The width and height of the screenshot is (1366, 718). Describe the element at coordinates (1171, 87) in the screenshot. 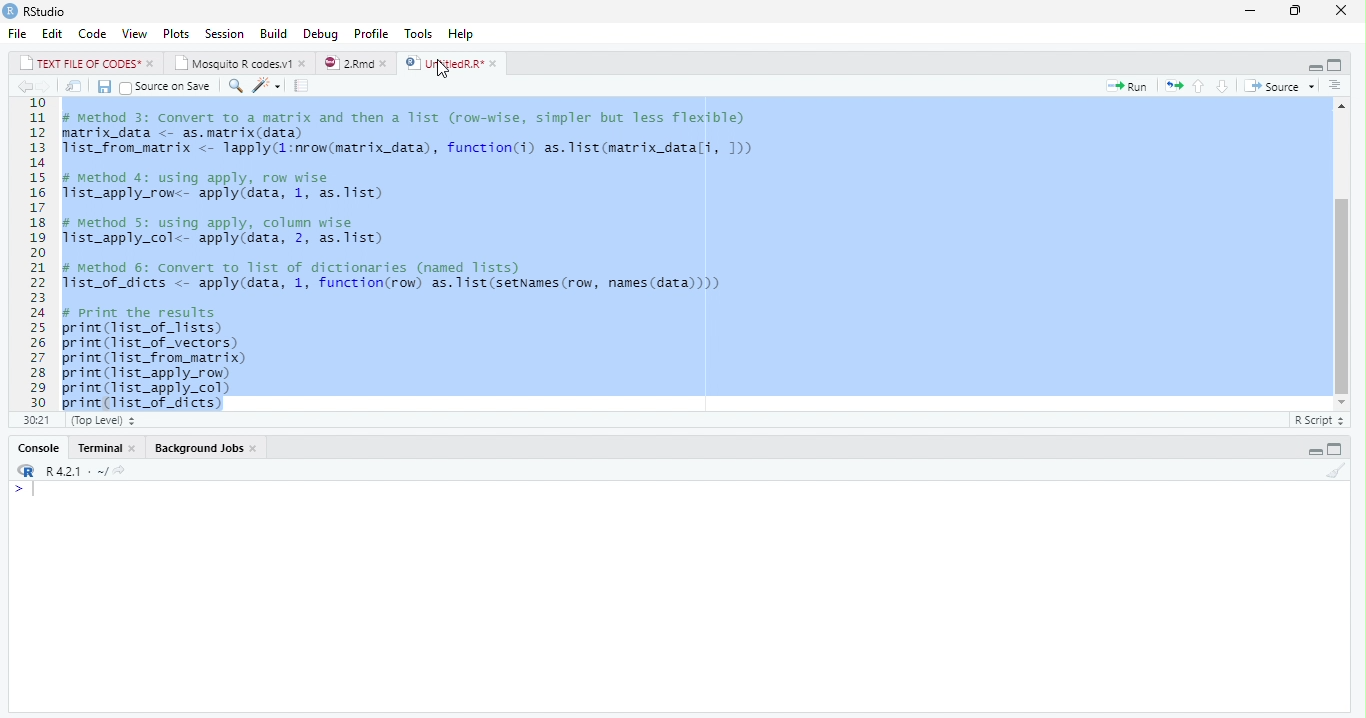

I see `re-run the previous code region` at that location.